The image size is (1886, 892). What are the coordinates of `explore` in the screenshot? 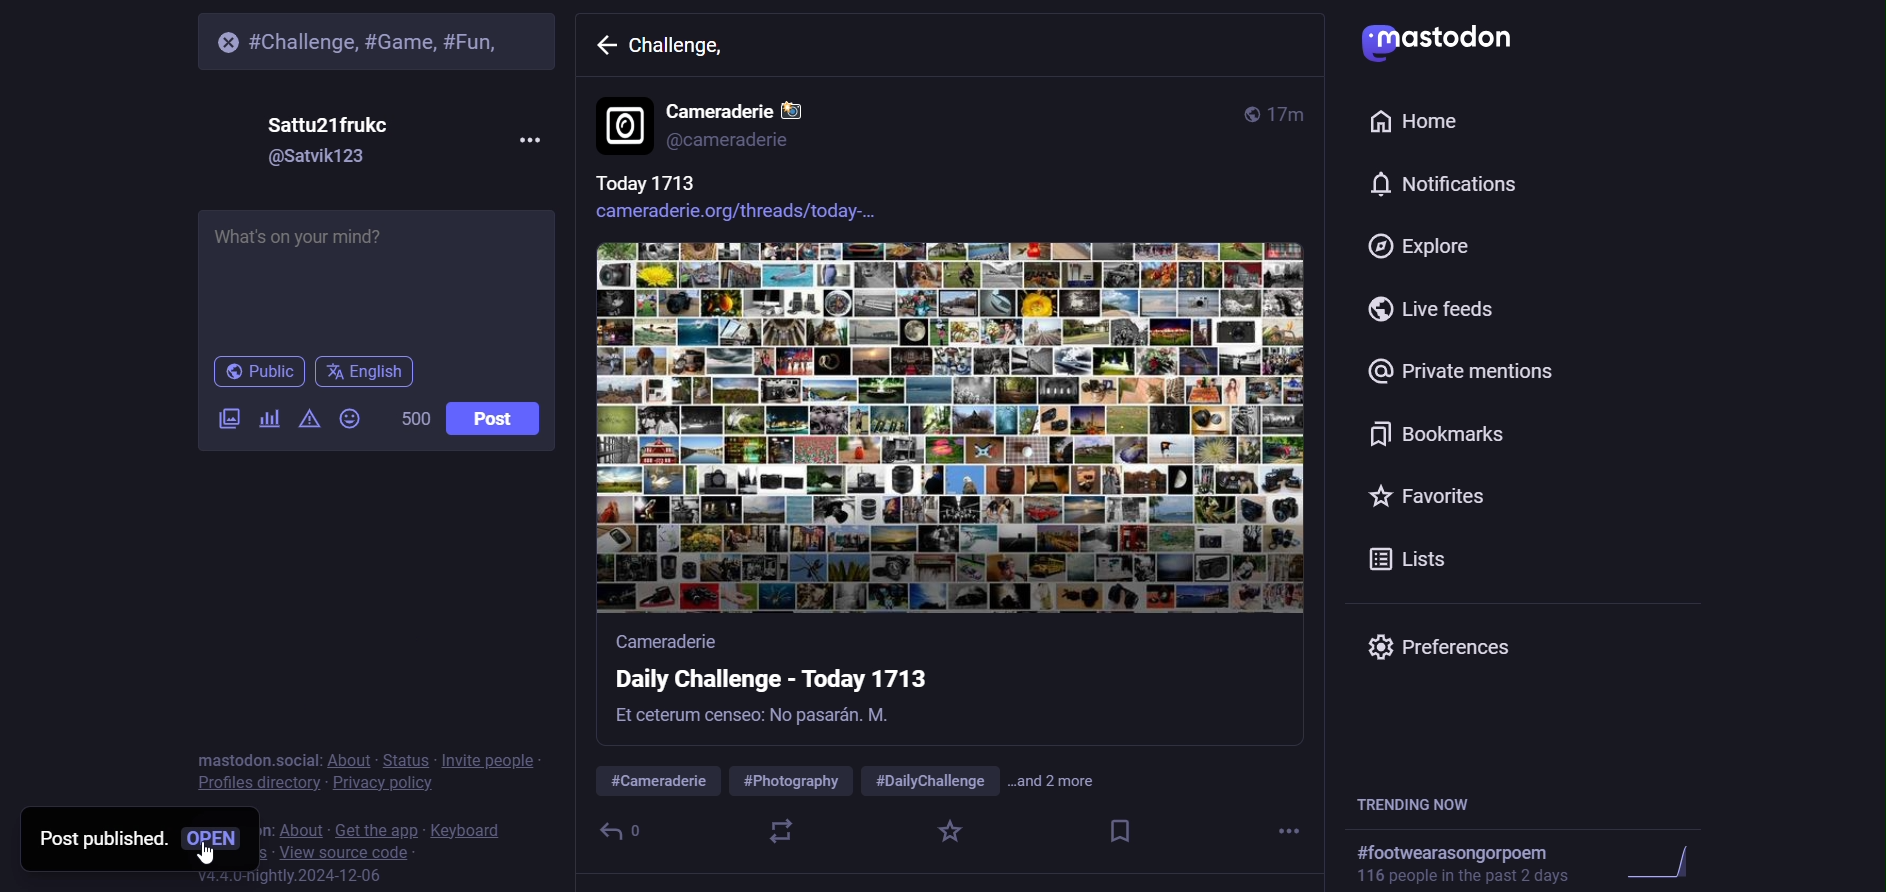 It's located at (1423, 245).